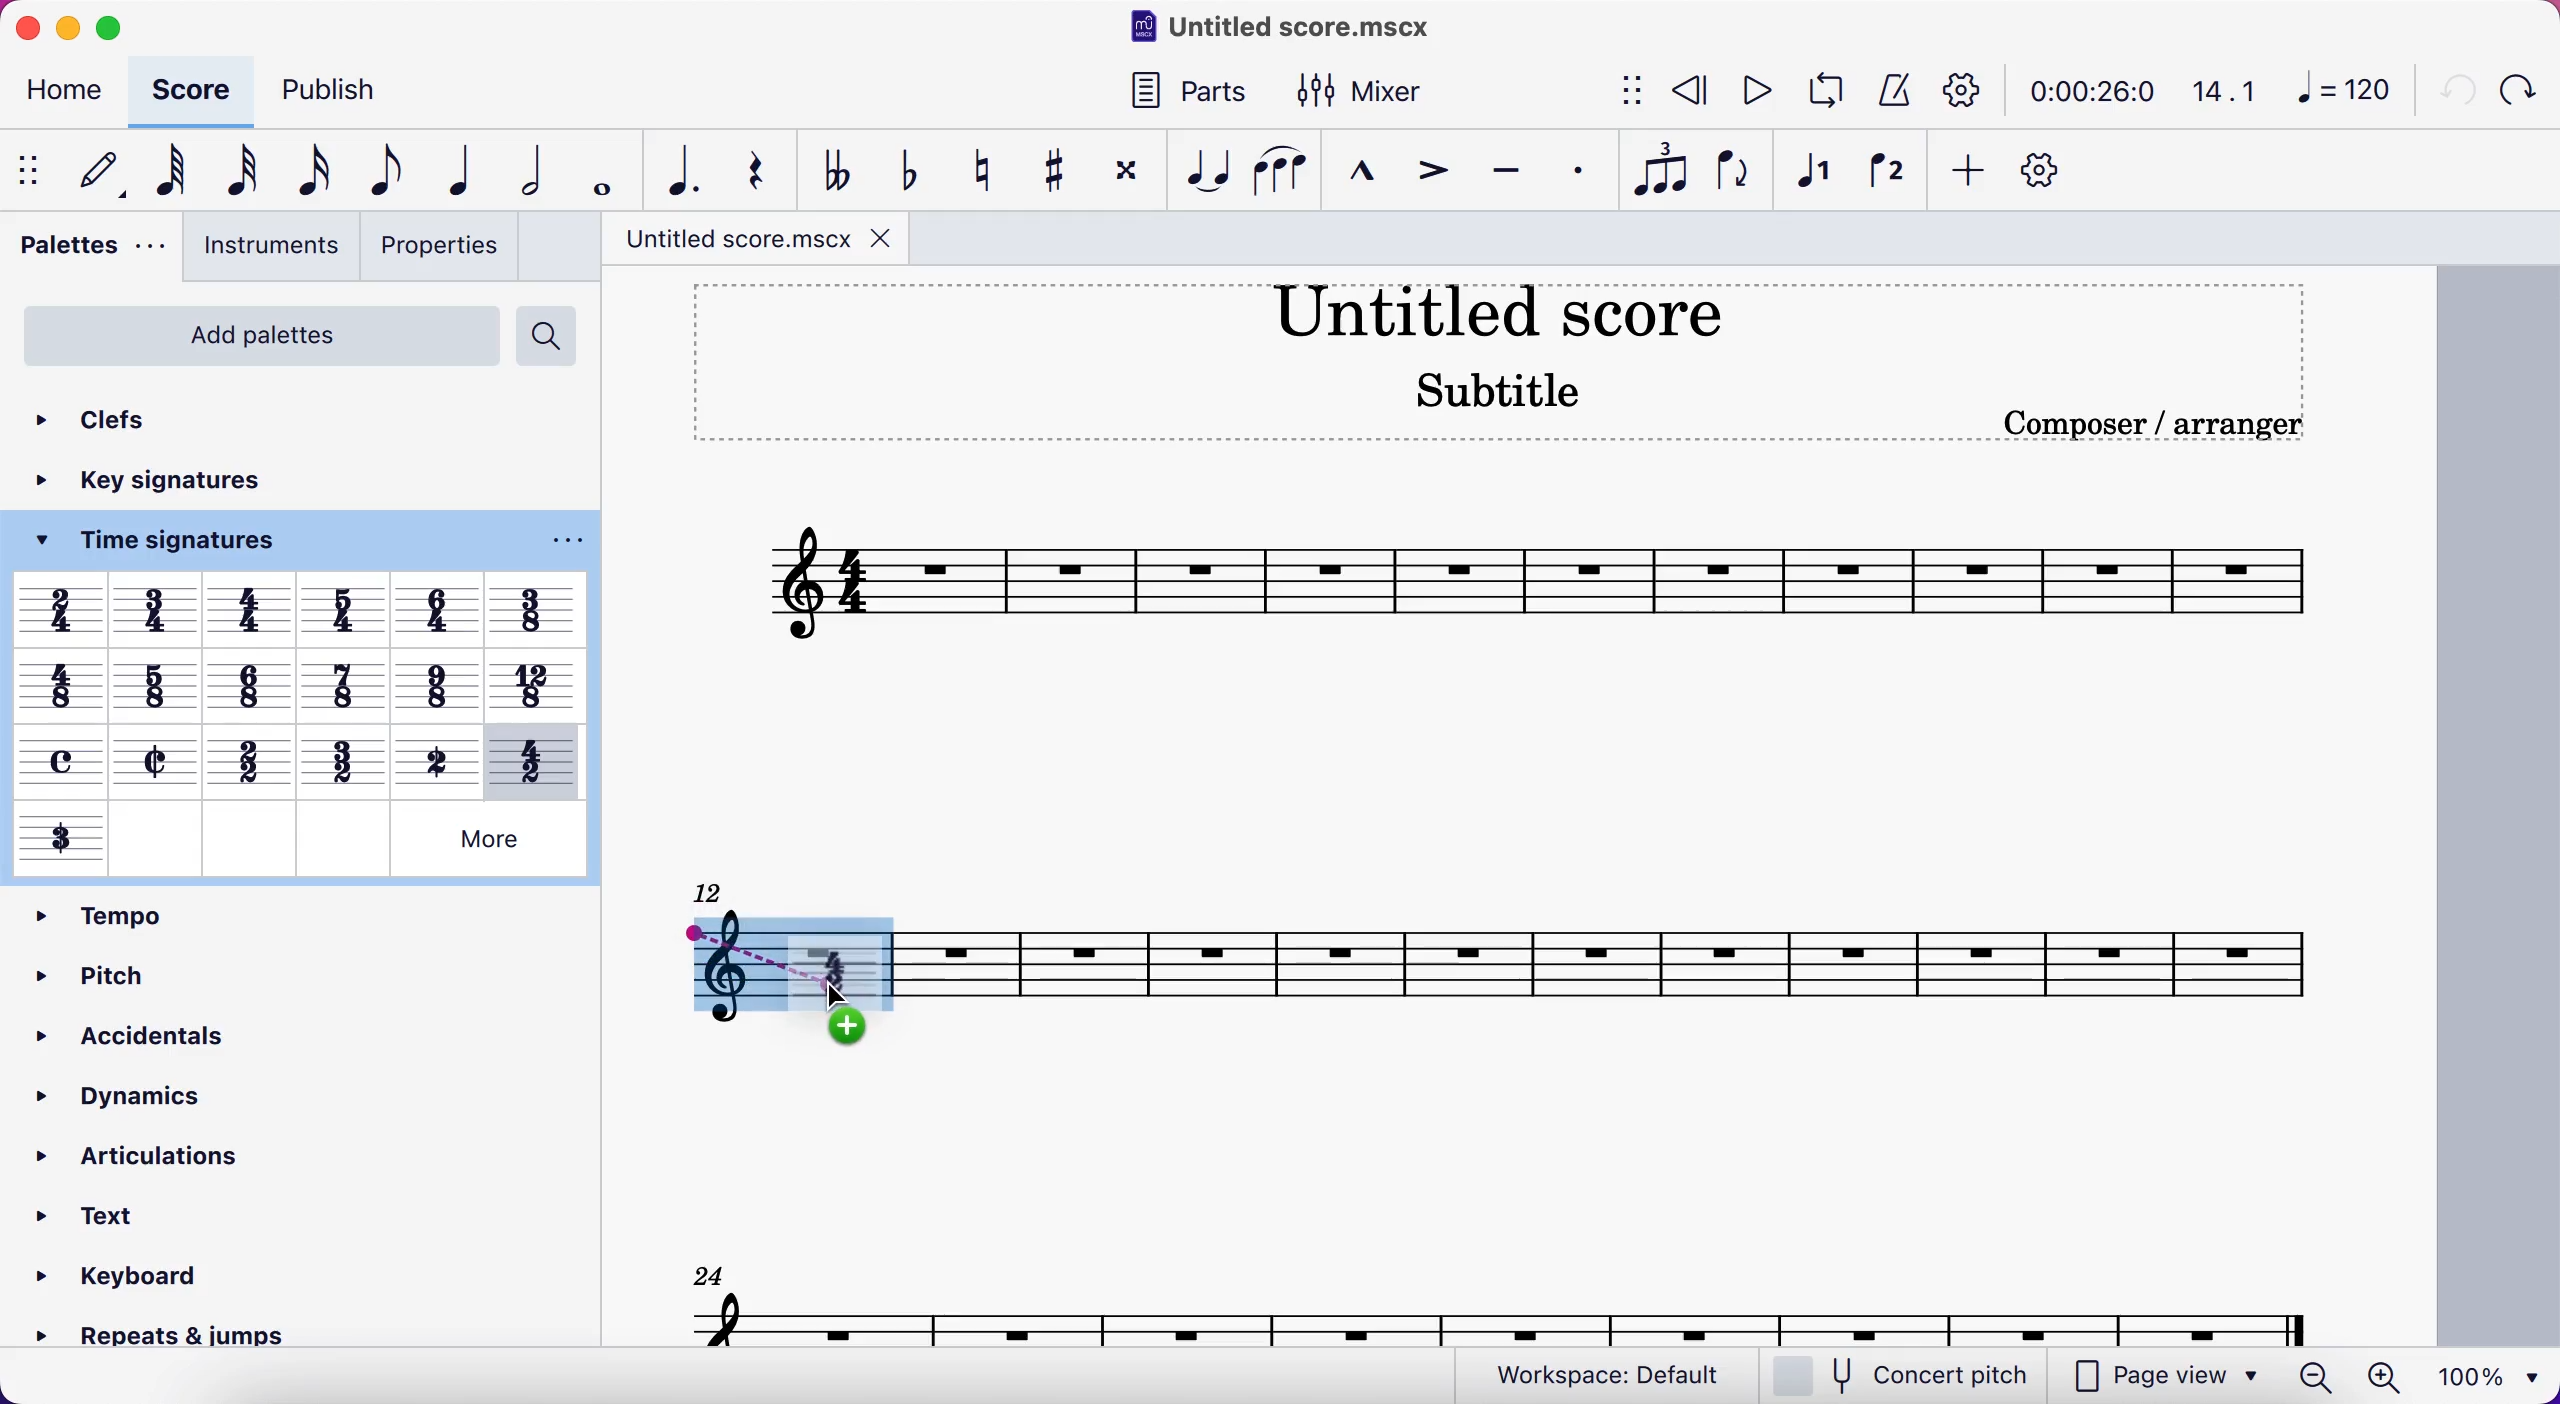 The height and width of the screenshot is (1404, 2560). Describe the element at coordinates (1962, 93) in the screenshot. I see `playback settings` at that location.